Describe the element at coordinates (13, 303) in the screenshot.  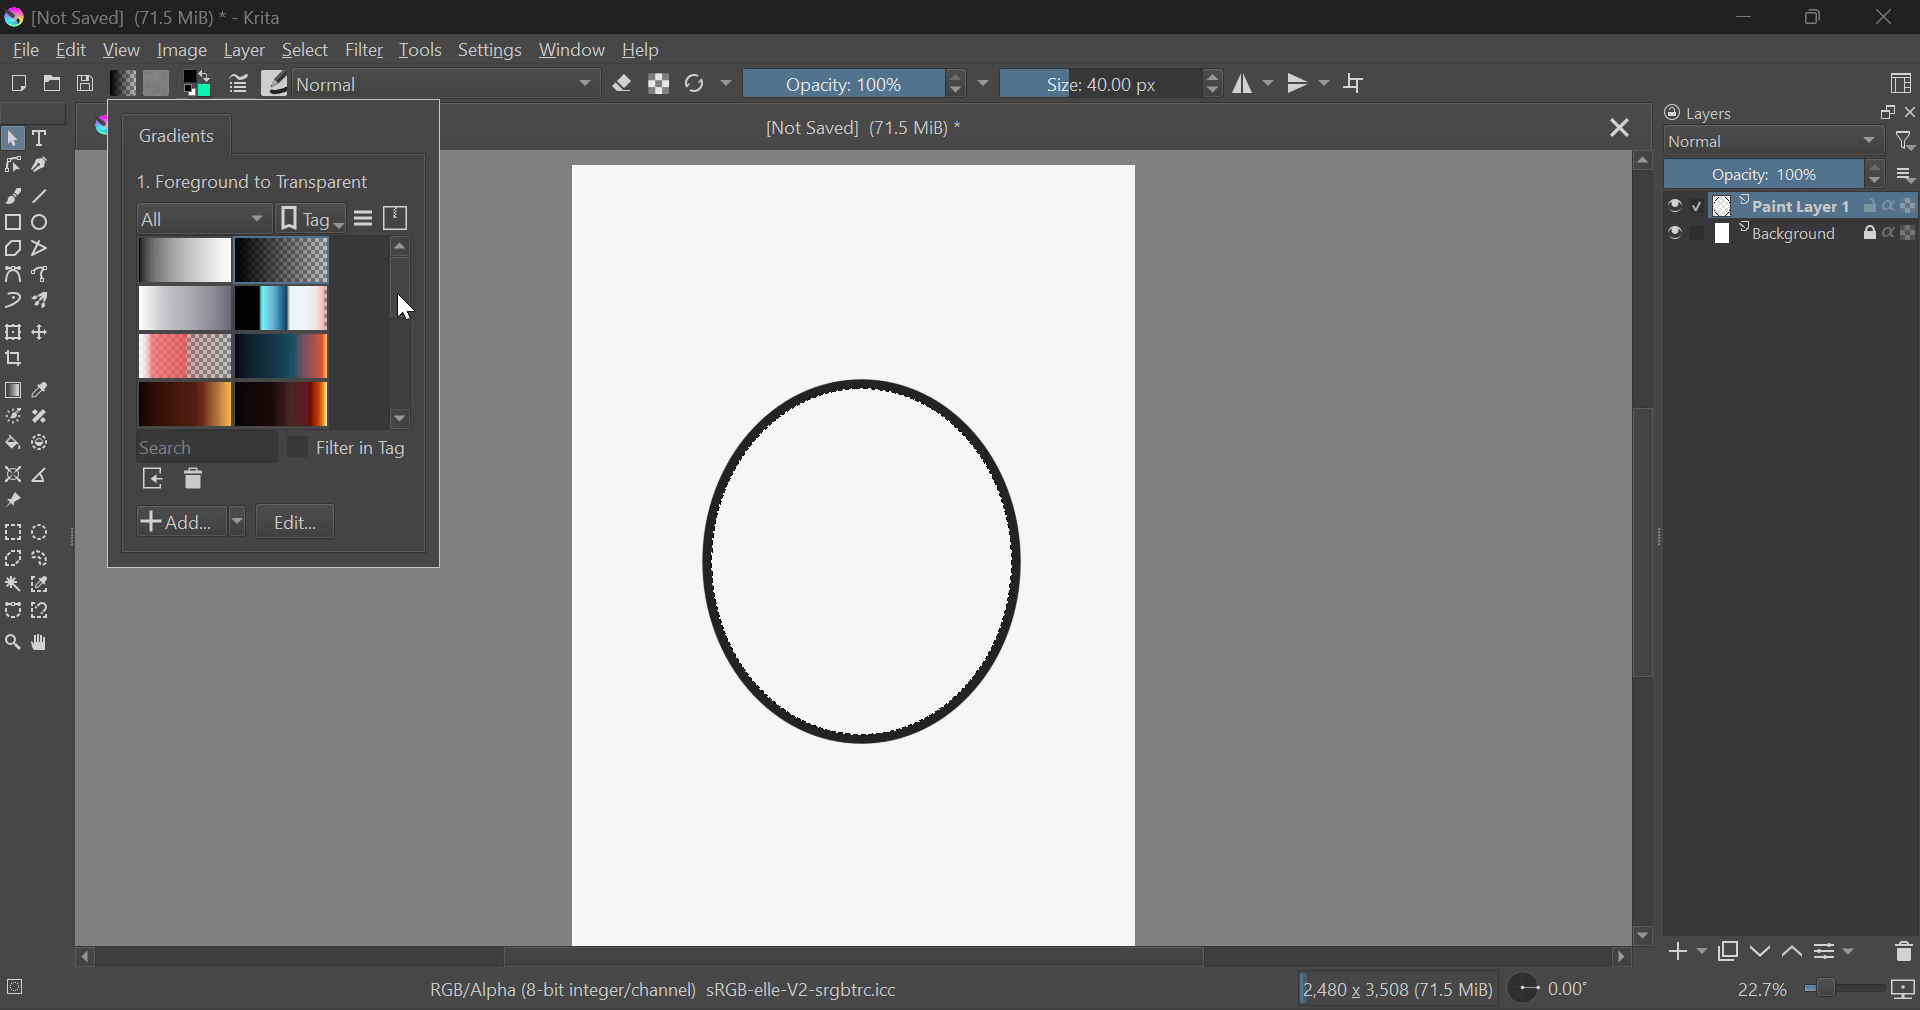
I see `Dynamic Brush` at that location.